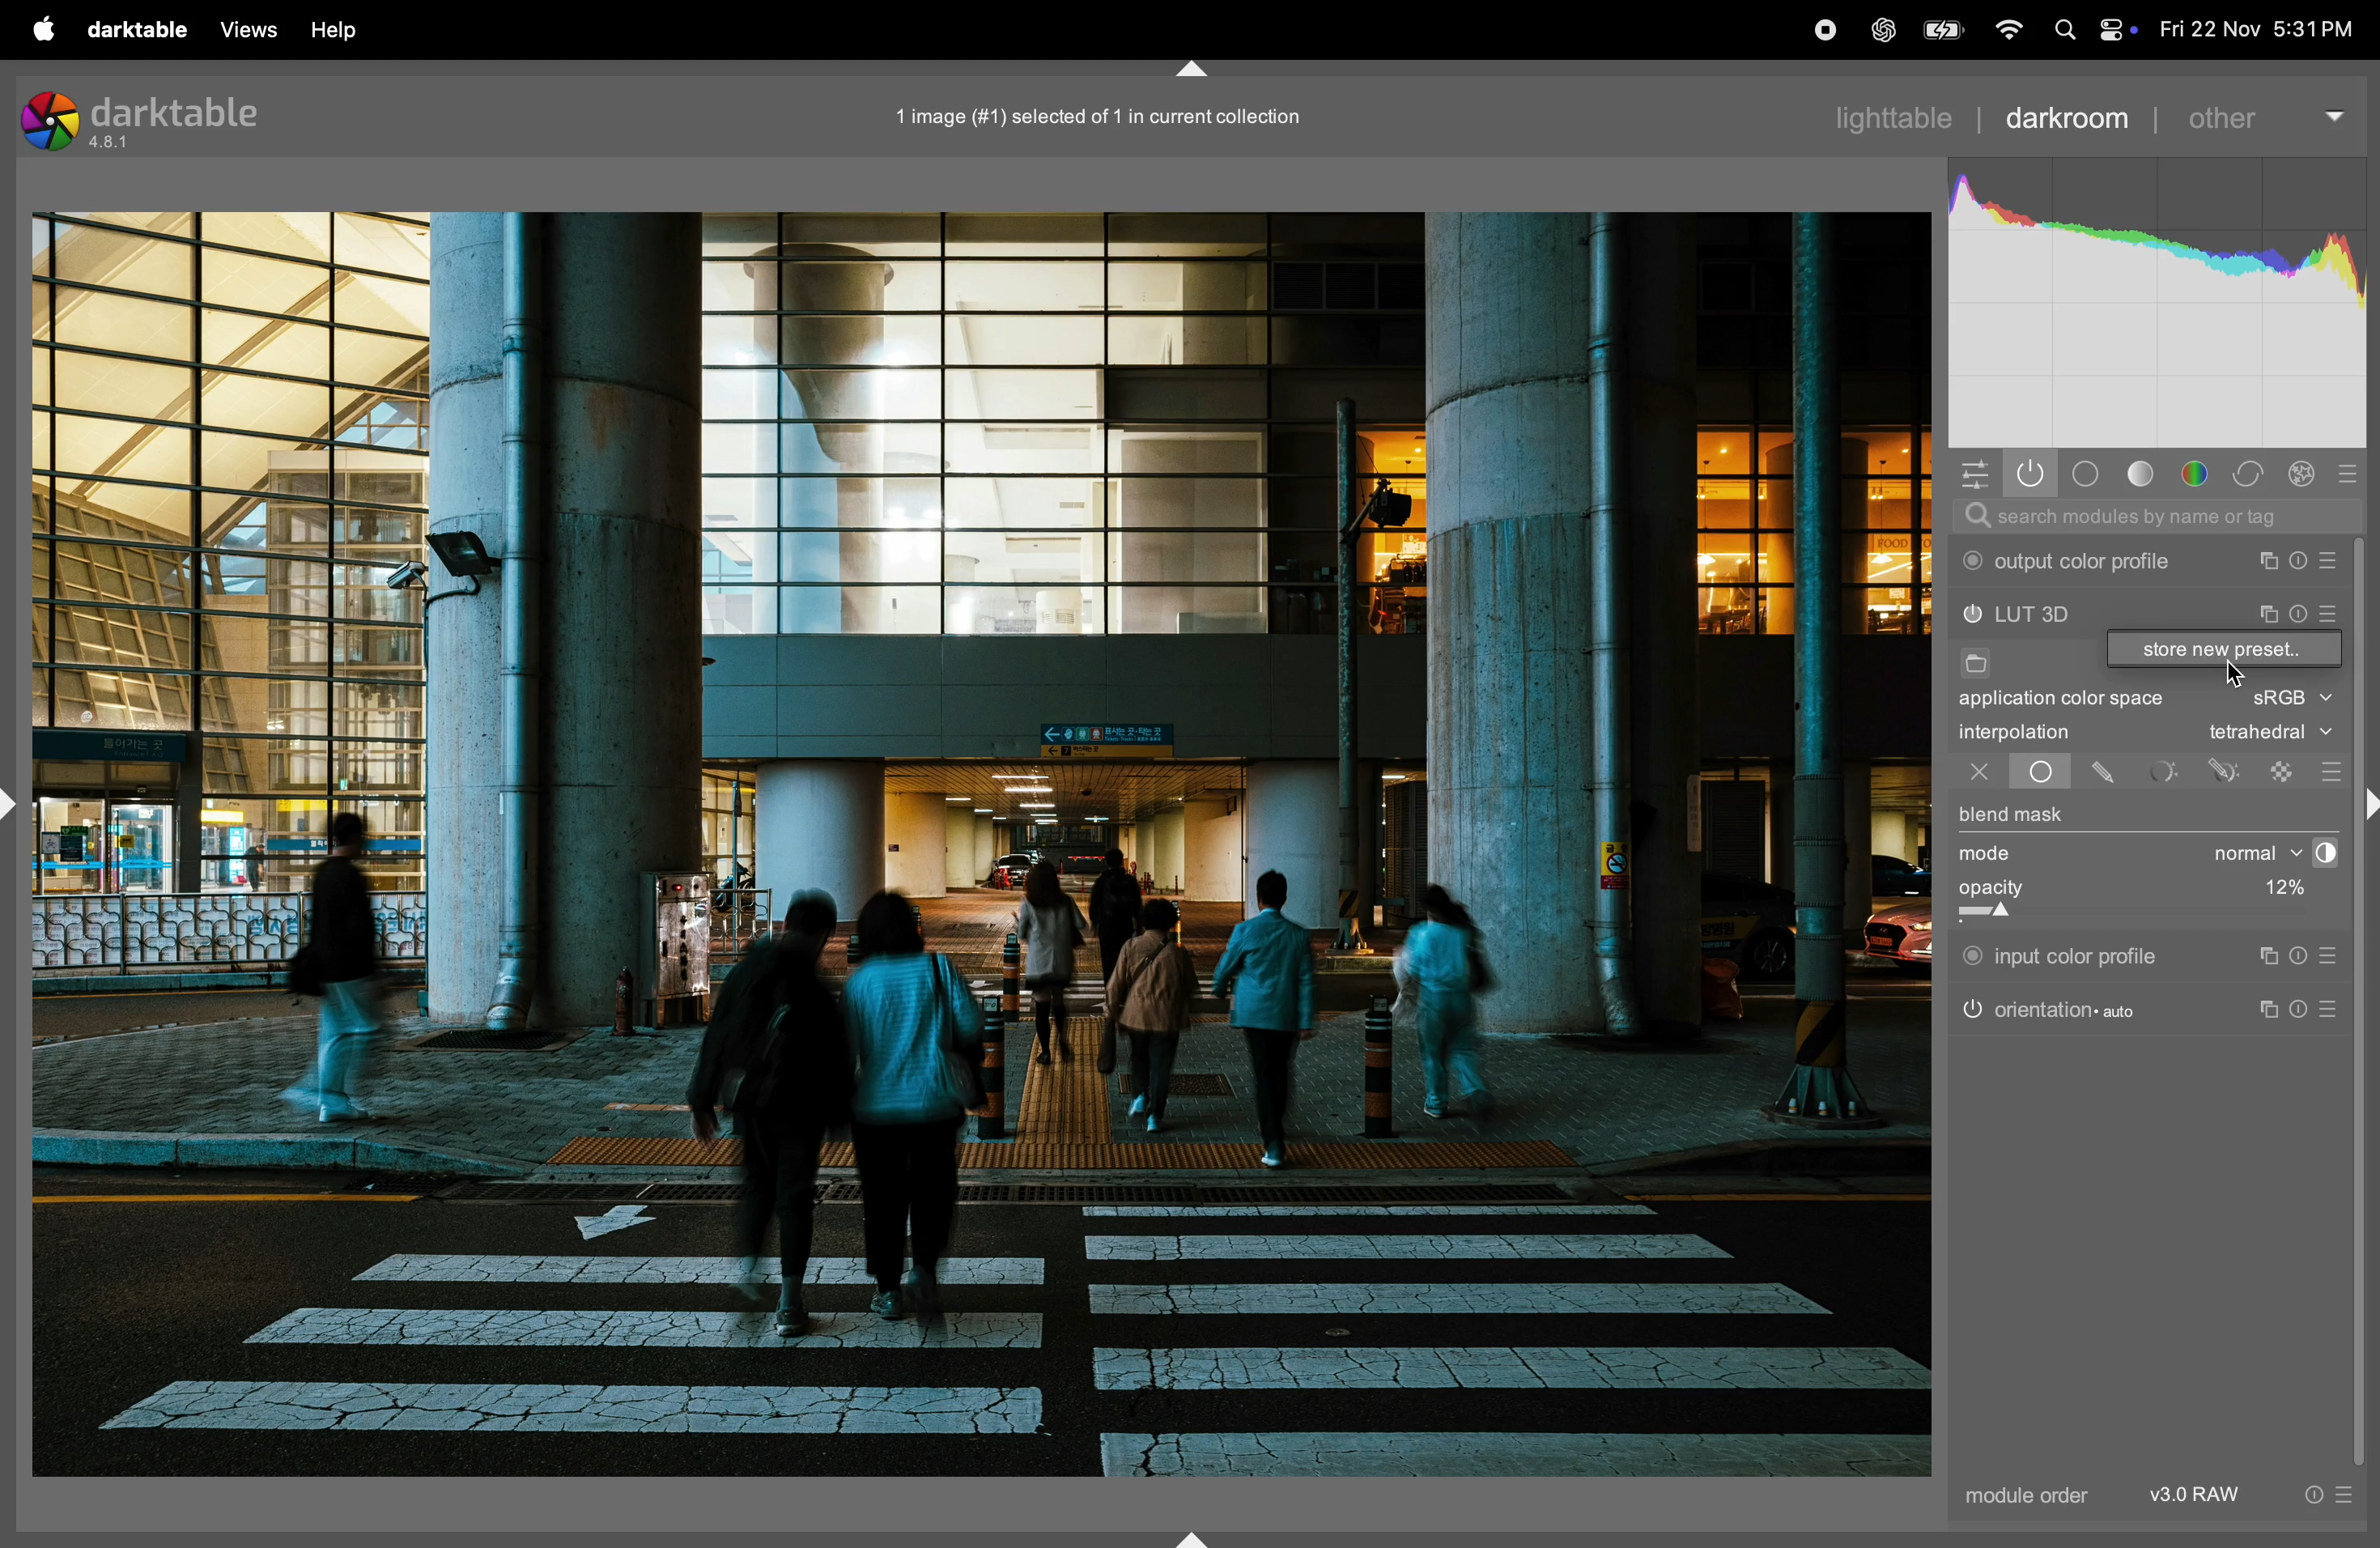  What do you see at coordinates (2306, 474) in the screenshot?
I see `correct` at bounding box center [2306, 474].